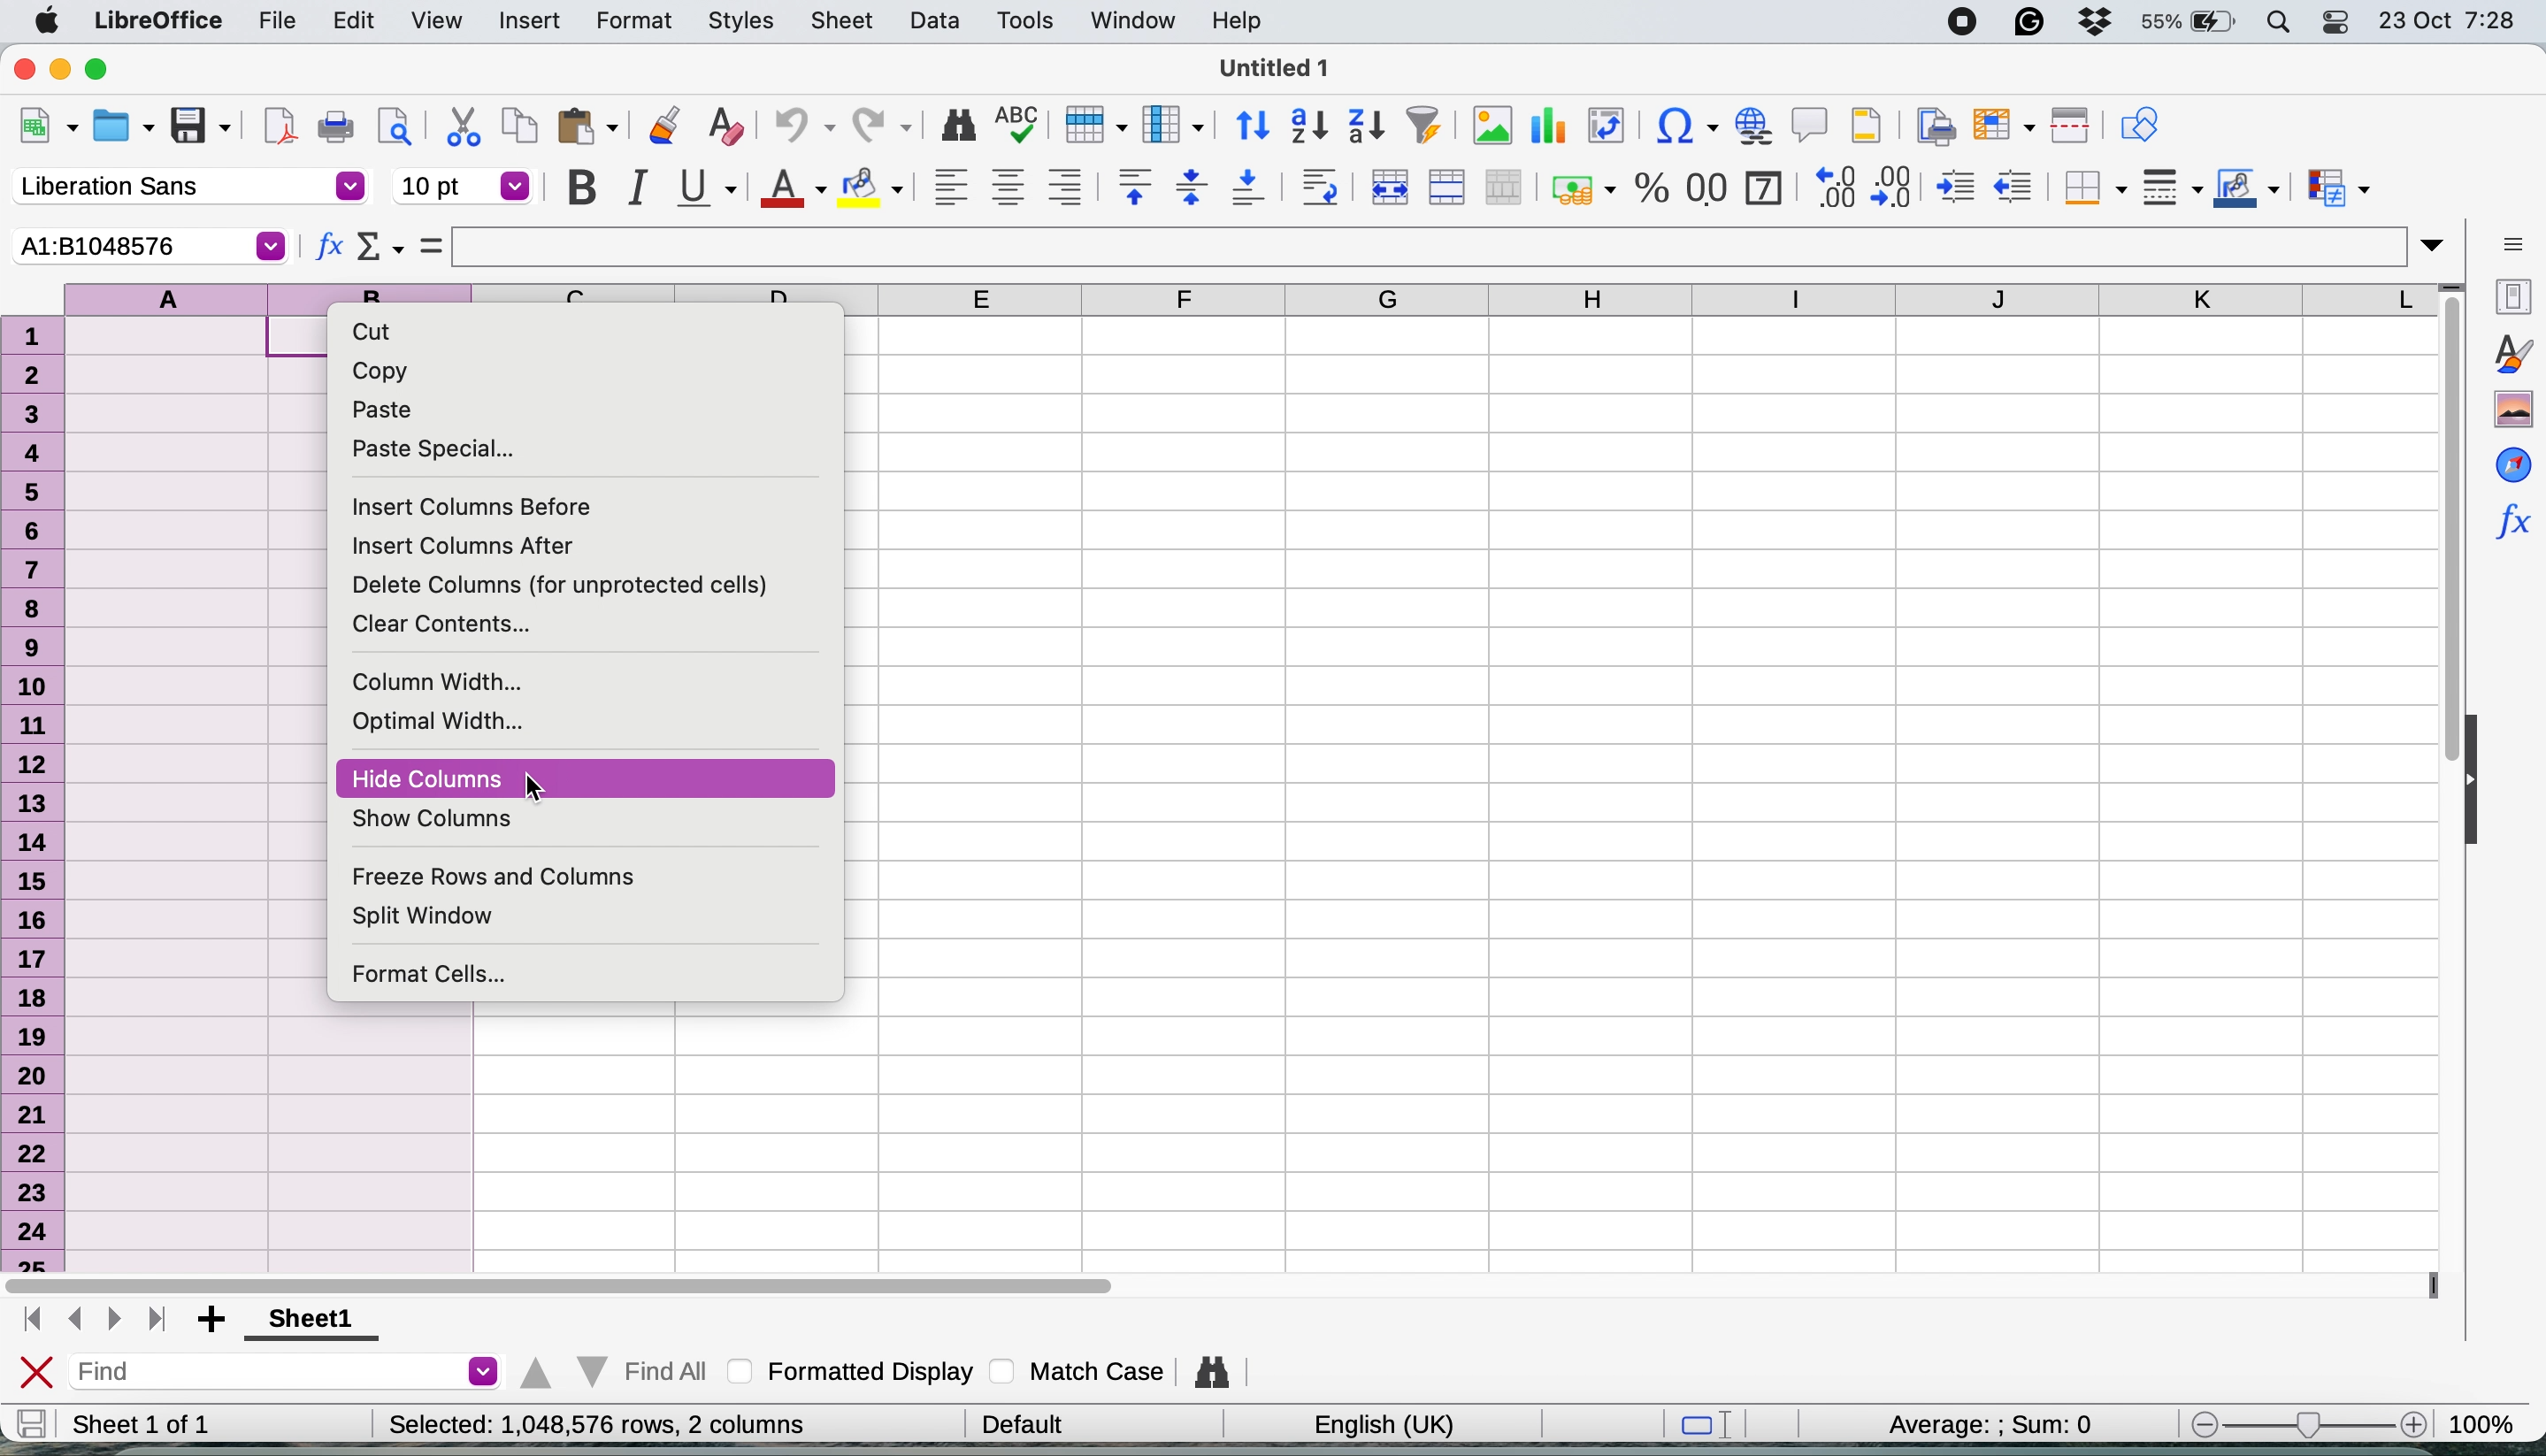 The height and width of the screenshot is (1456, 2546). Describe the element at coordinates (1233, 22) in the screenshot. I see `help` at that location.